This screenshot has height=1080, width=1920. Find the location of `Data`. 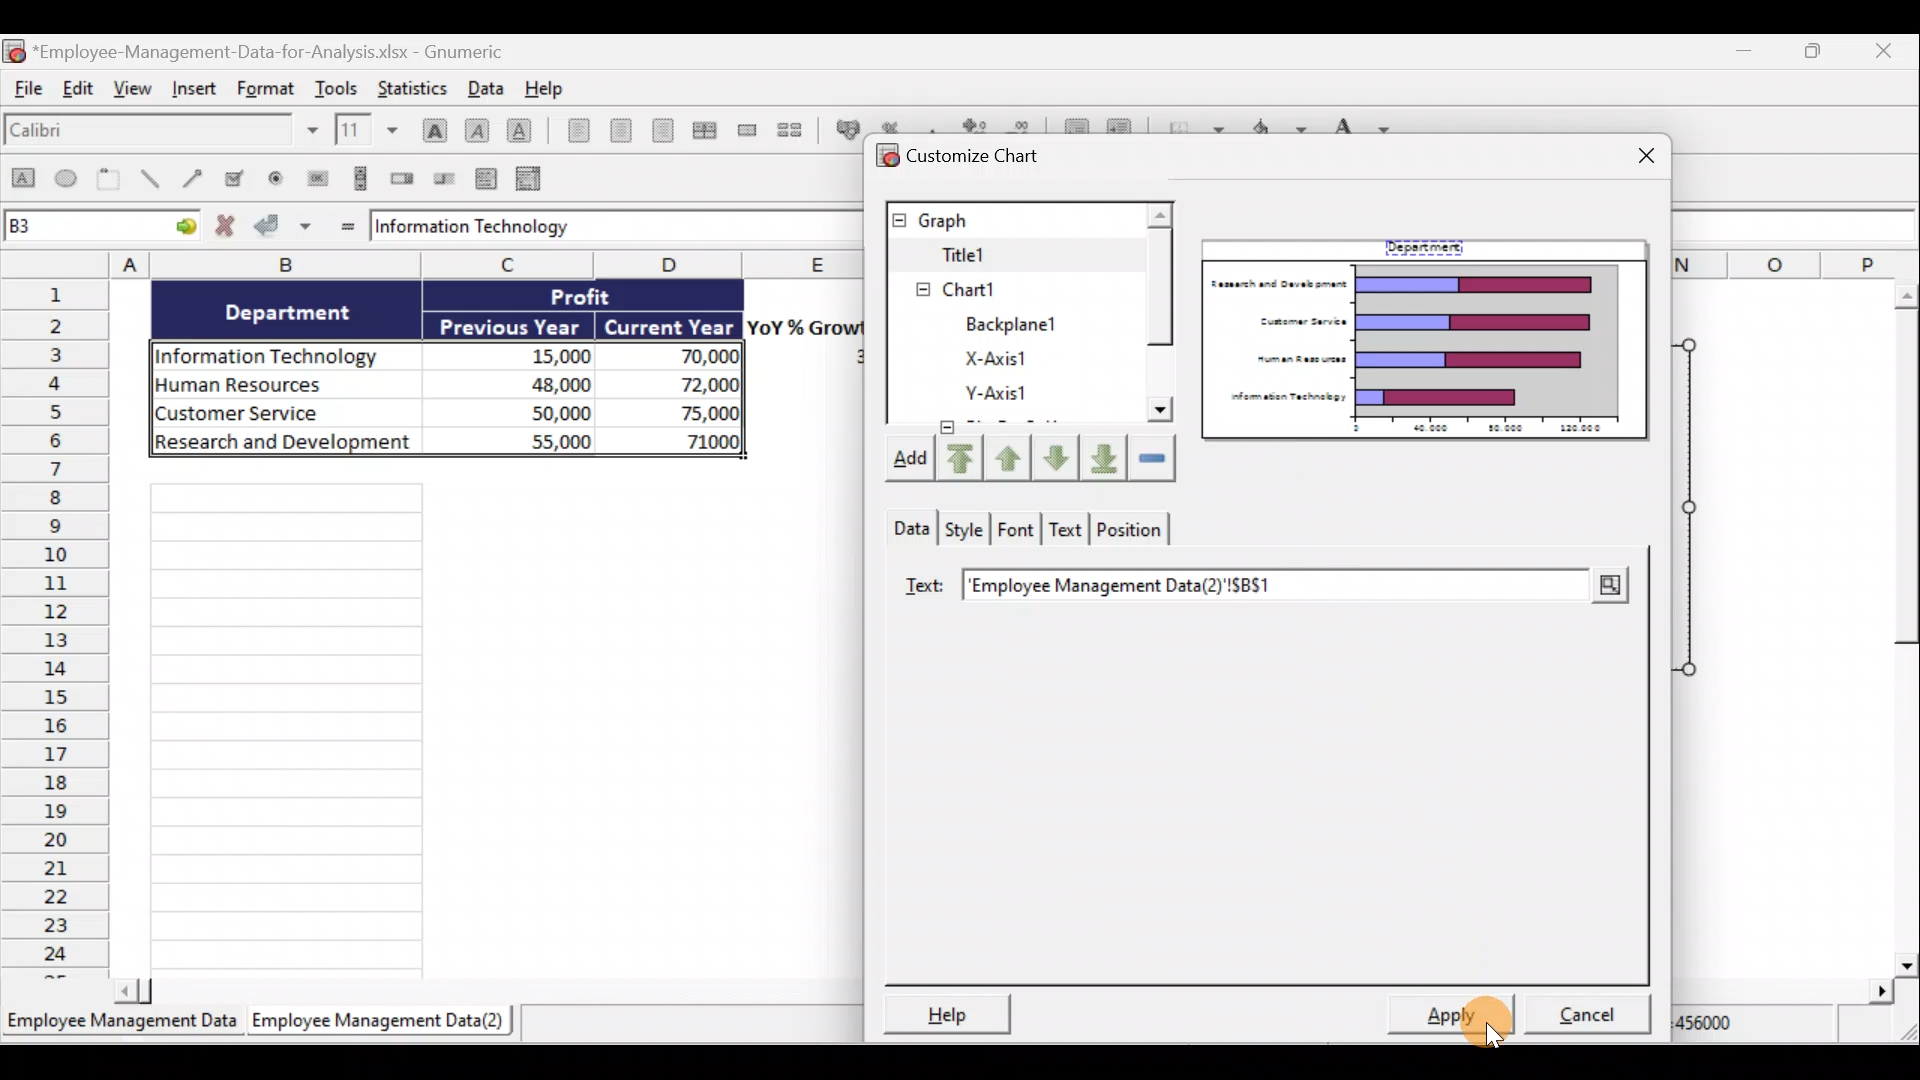

Data is located at coordinates (497, 374).